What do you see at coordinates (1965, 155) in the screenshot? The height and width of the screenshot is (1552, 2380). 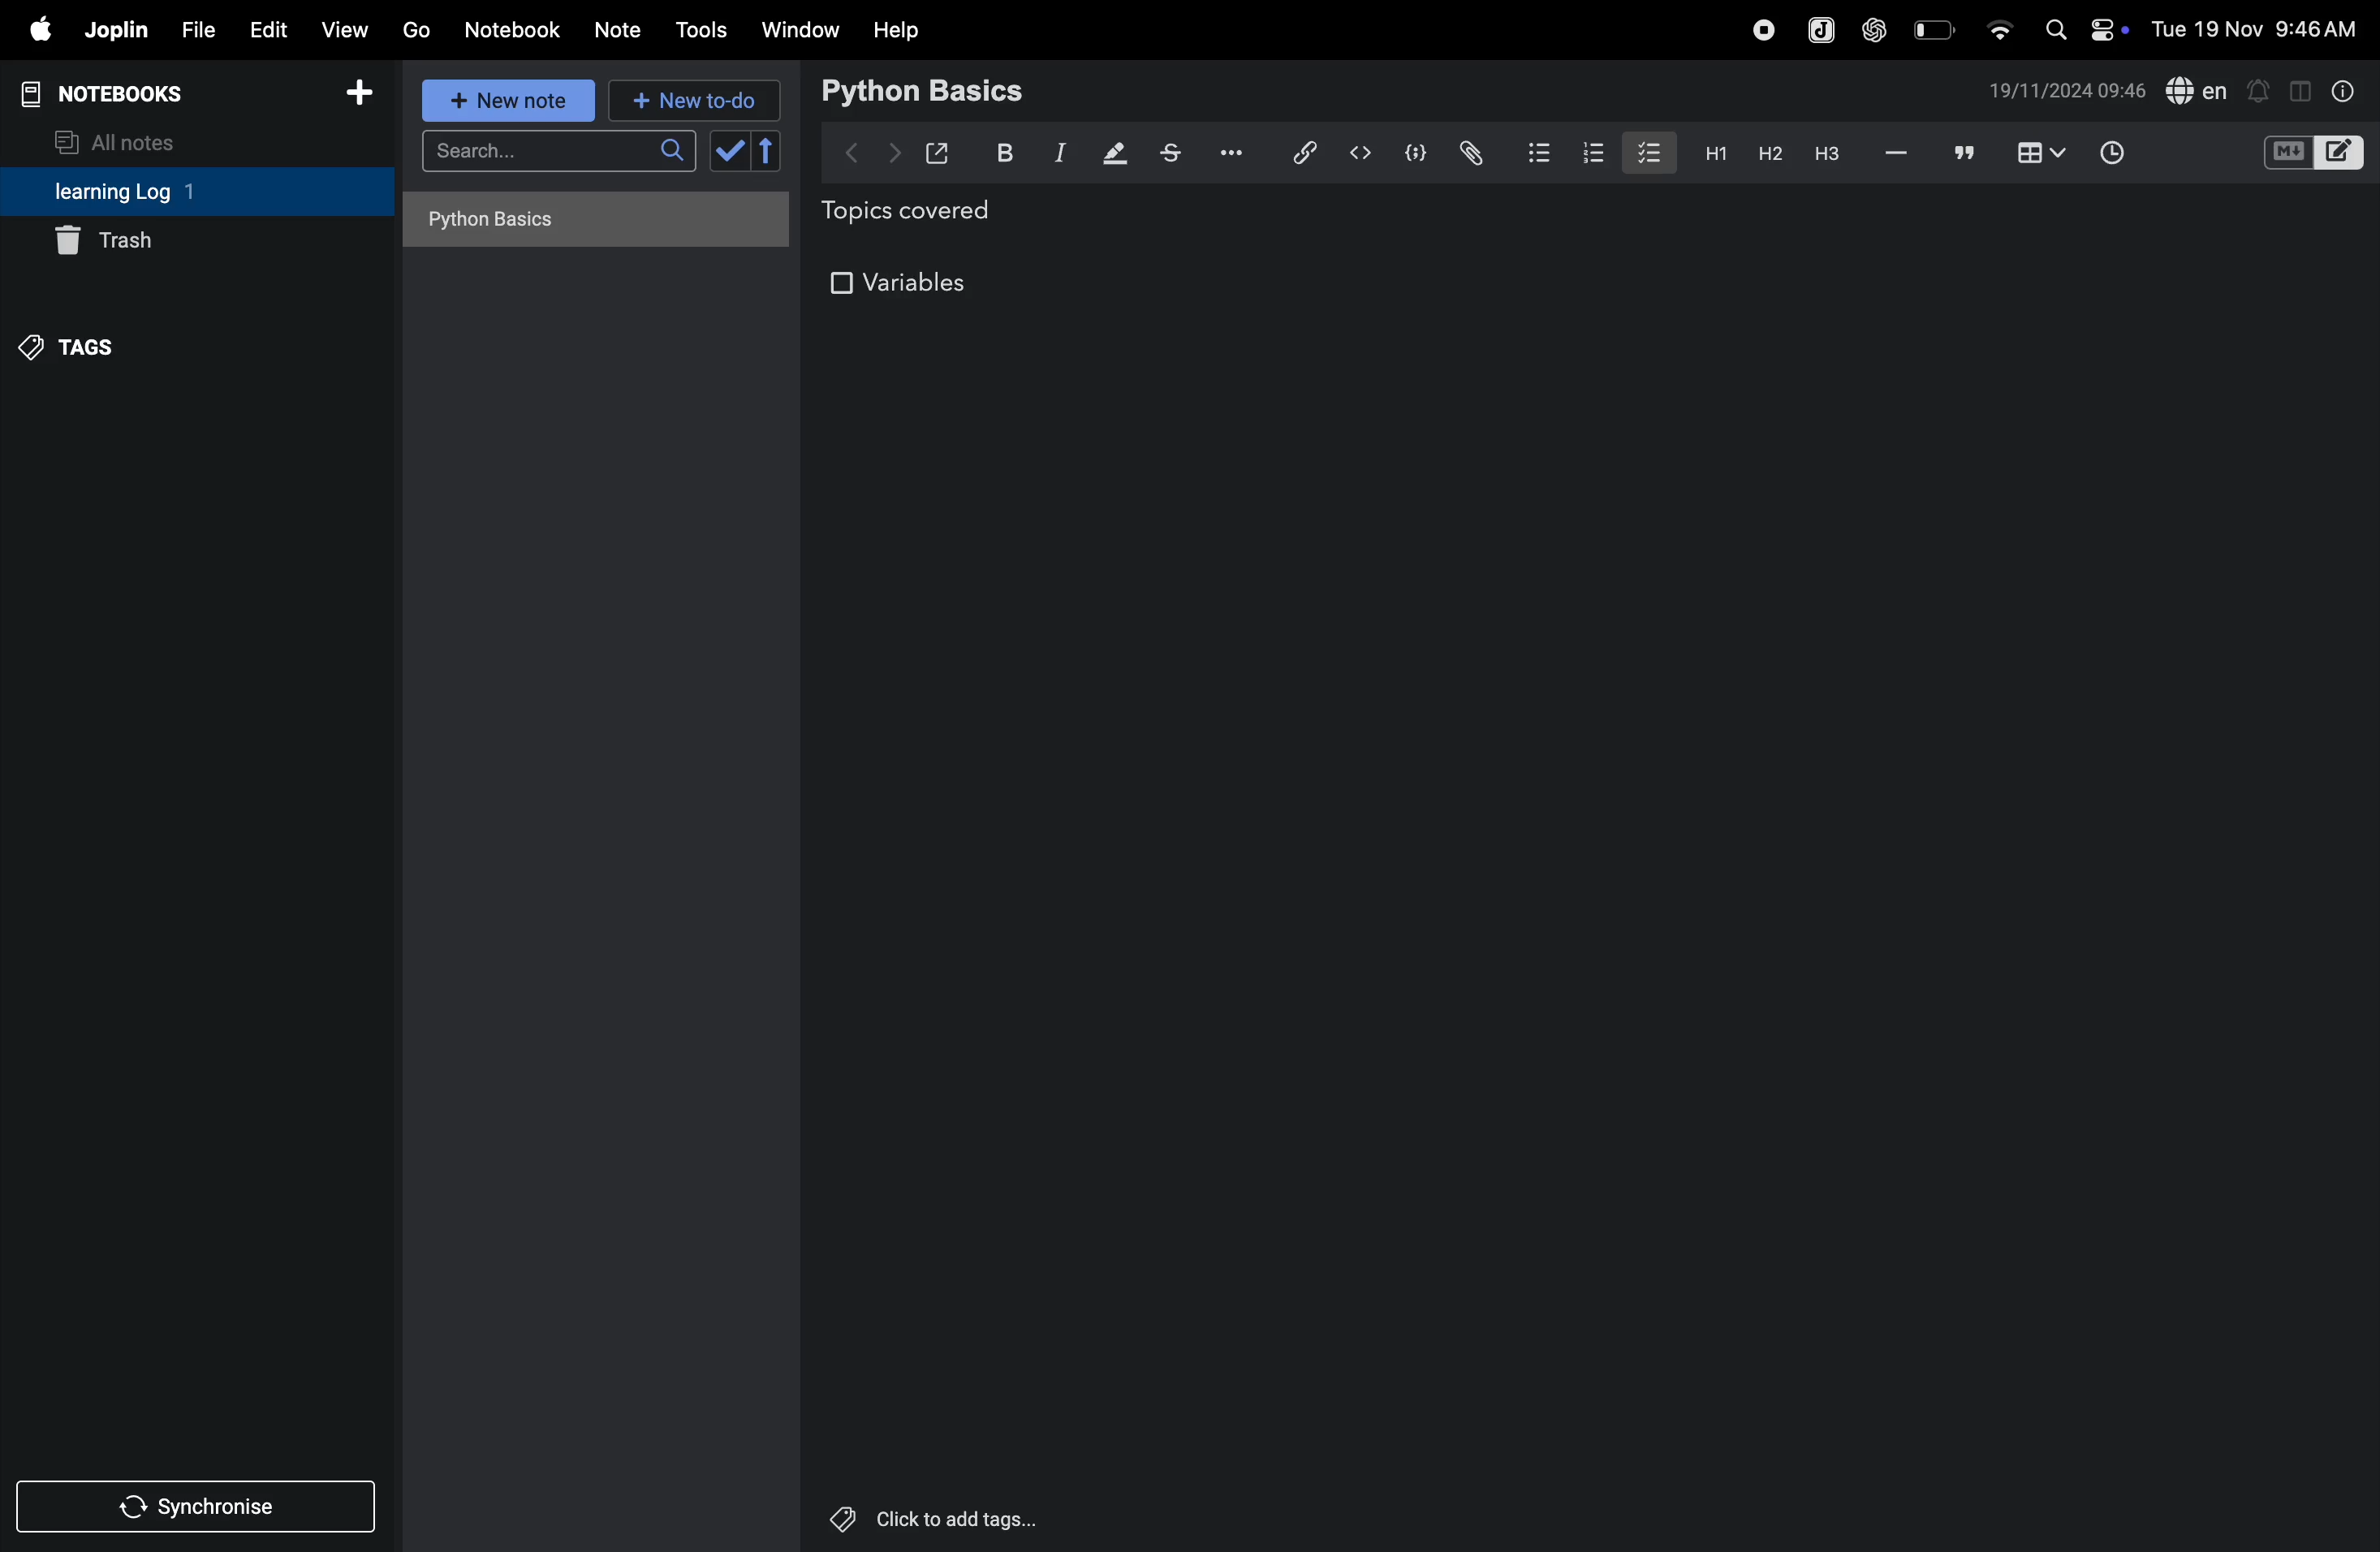 I see `comment` at bounding box center [1965, 155].